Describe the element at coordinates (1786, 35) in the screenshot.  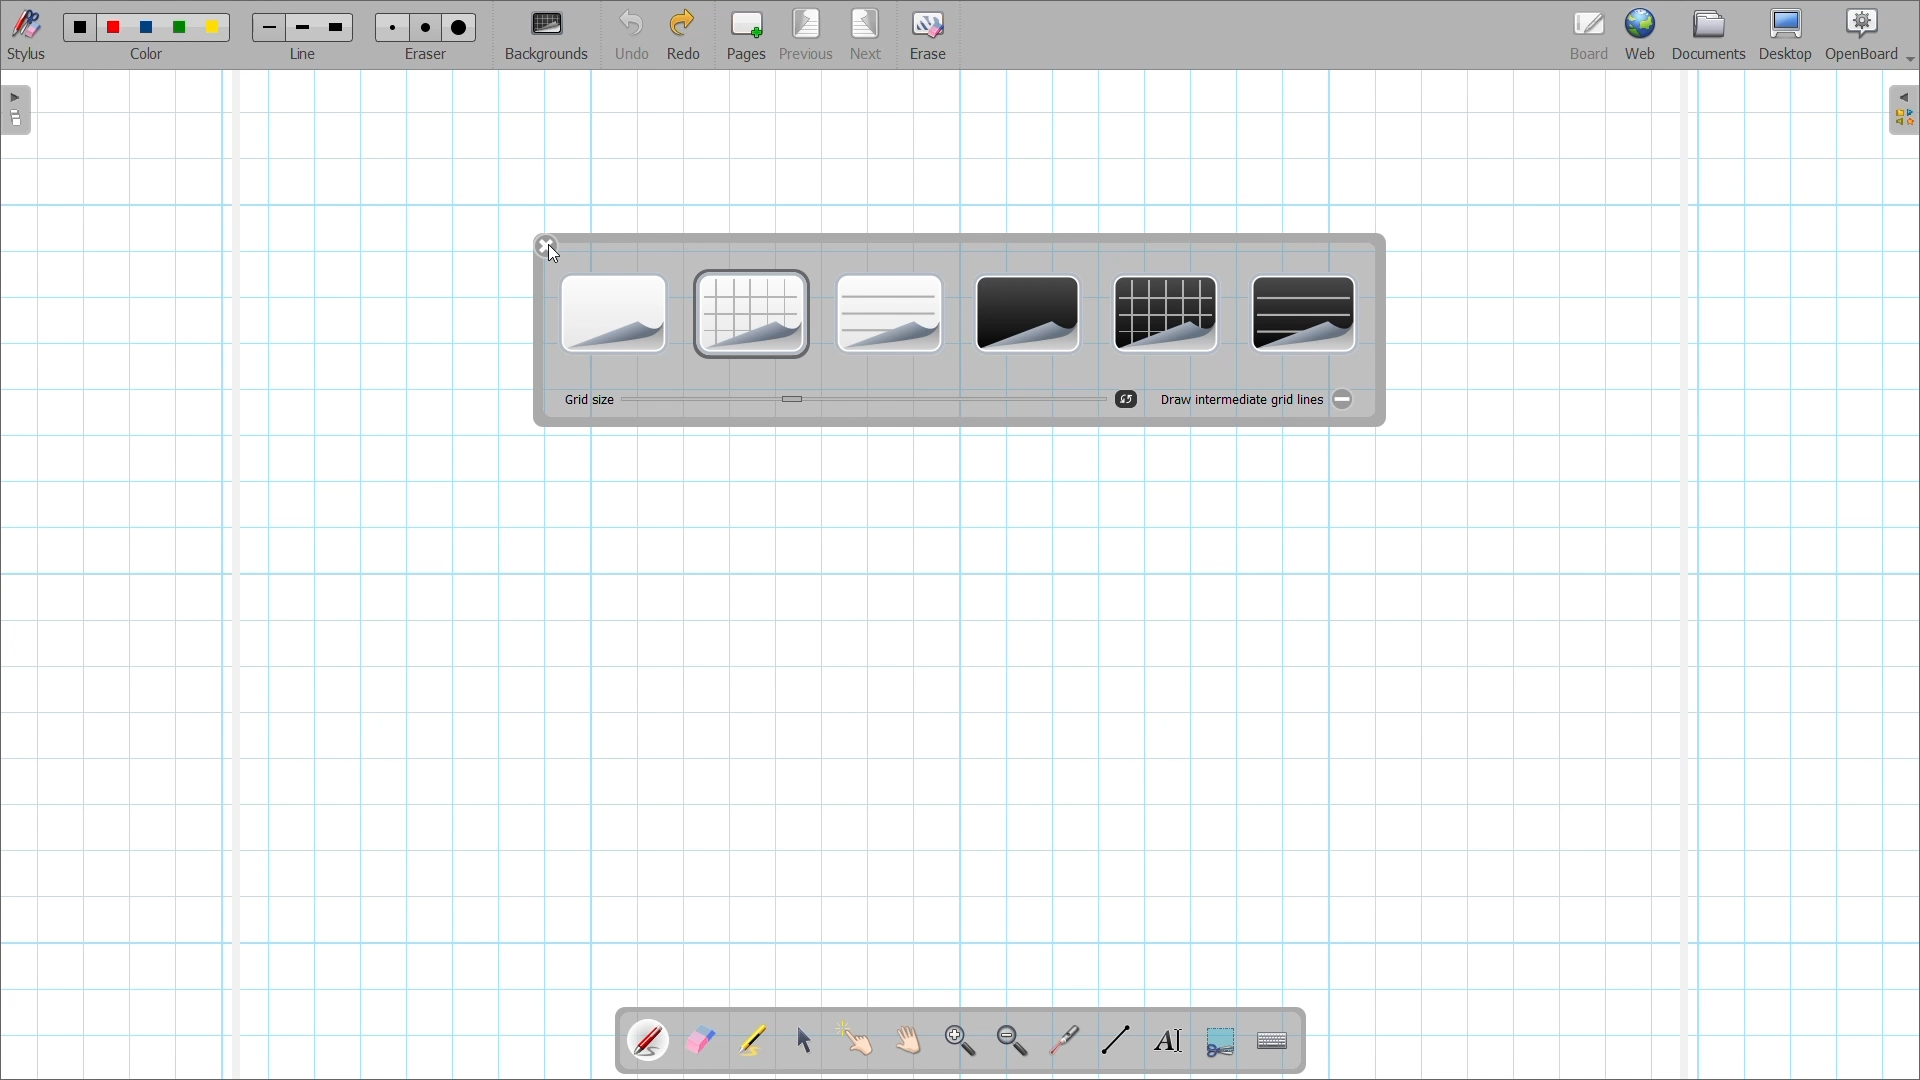
I see `Show desktop` at that location.